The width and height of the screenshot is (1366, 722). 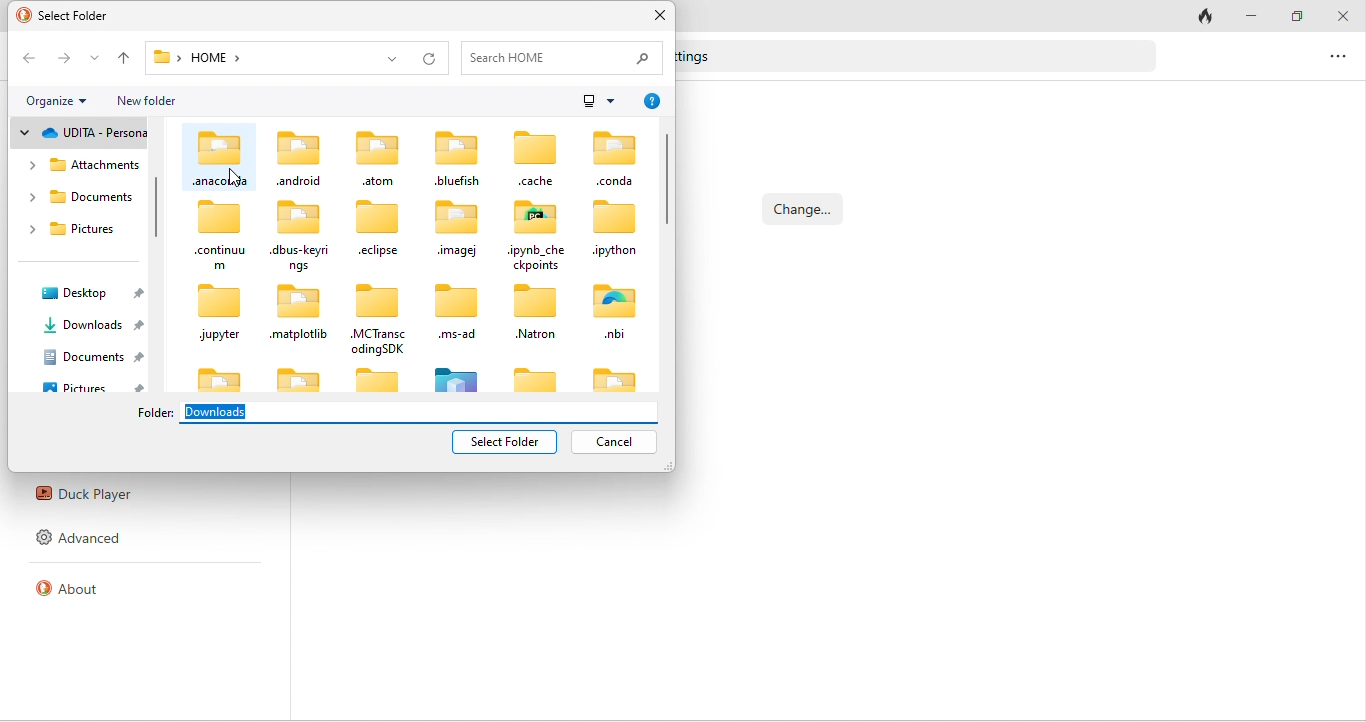 I want to click on folder name, so click(x=157, y=413).